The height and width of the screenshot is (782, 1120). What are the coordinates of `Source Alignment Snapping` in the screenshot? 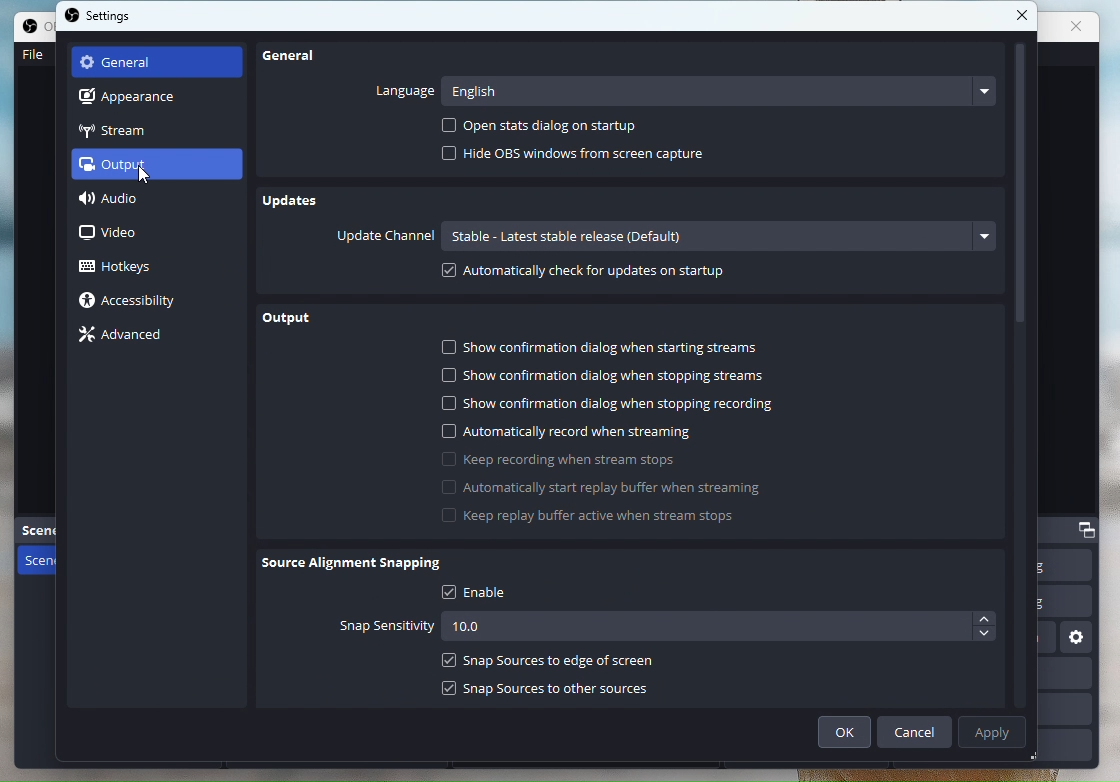 It's located at (353, 564).